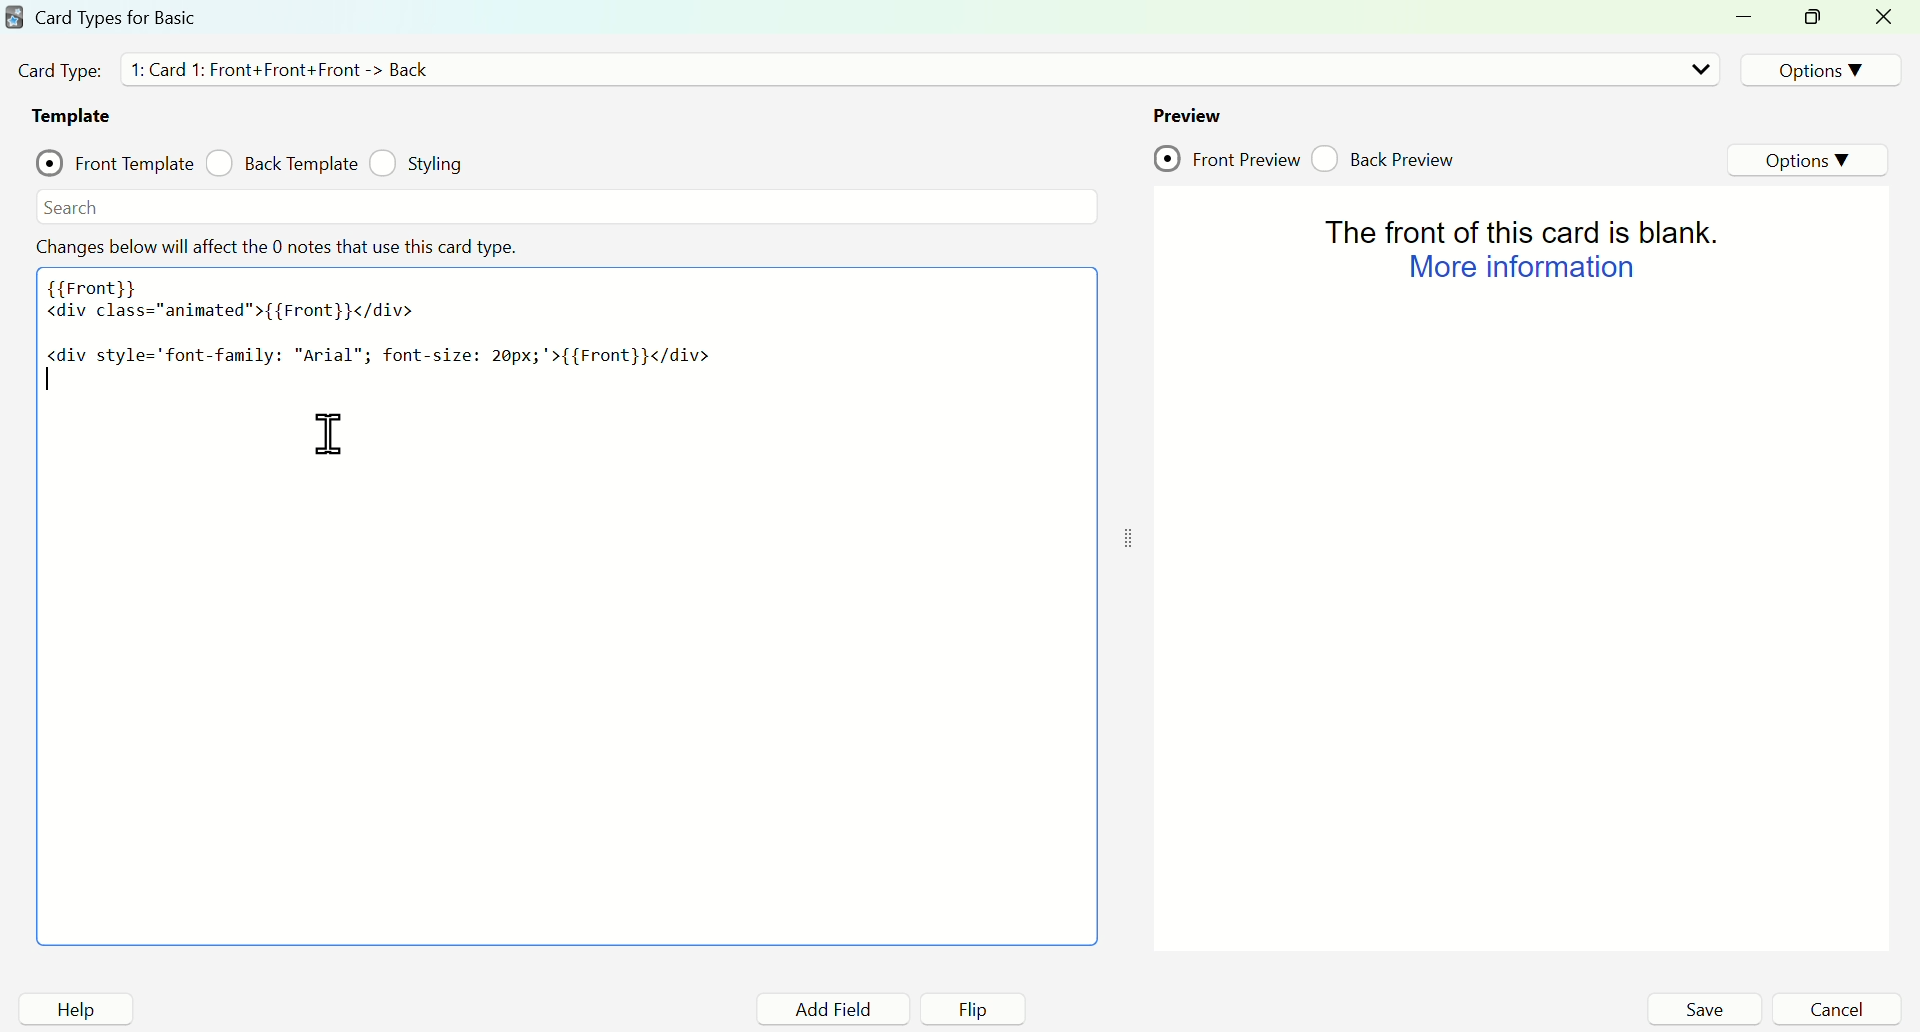 The width and height of the screenshot is (1920, 1032). What do you see at coordinates (1700, 69) in the screenshot?
I see `dropdown` at bounding box center [1700, 69].